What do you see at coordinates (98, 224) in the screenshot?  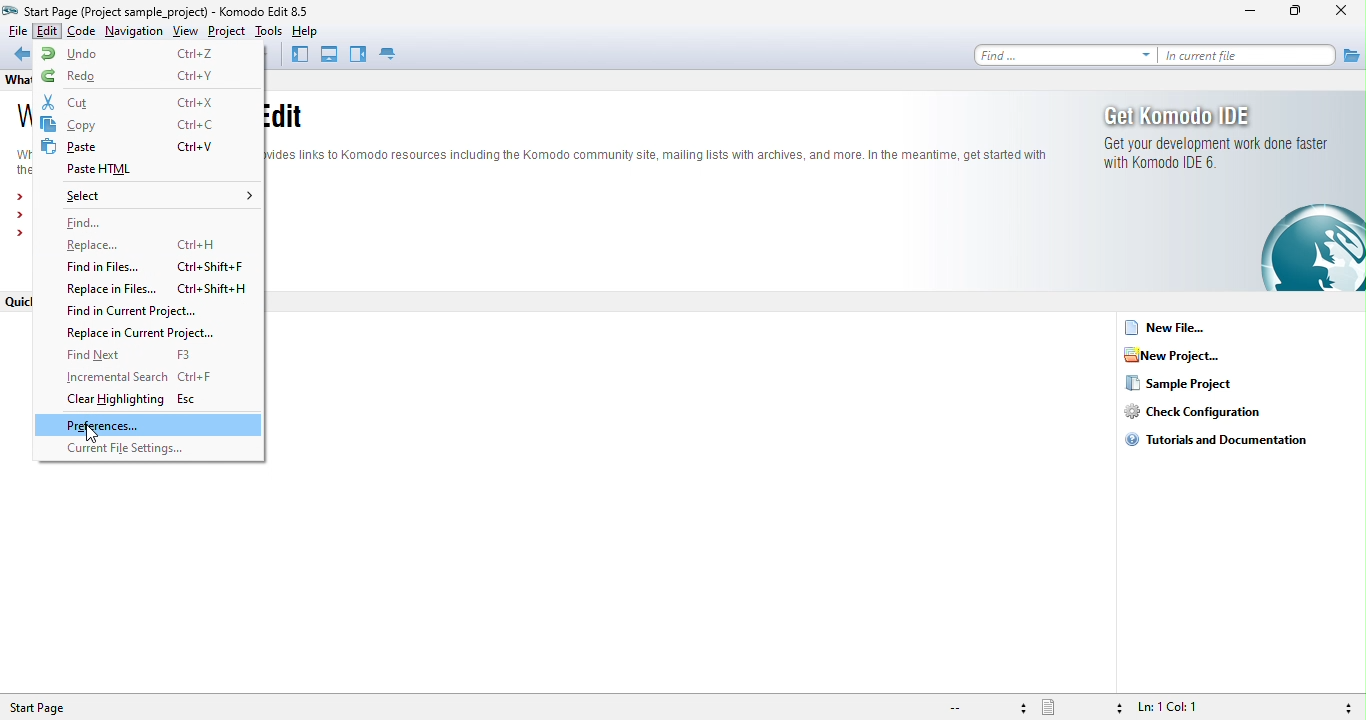 I see `find` at bounding box center [98, 224].